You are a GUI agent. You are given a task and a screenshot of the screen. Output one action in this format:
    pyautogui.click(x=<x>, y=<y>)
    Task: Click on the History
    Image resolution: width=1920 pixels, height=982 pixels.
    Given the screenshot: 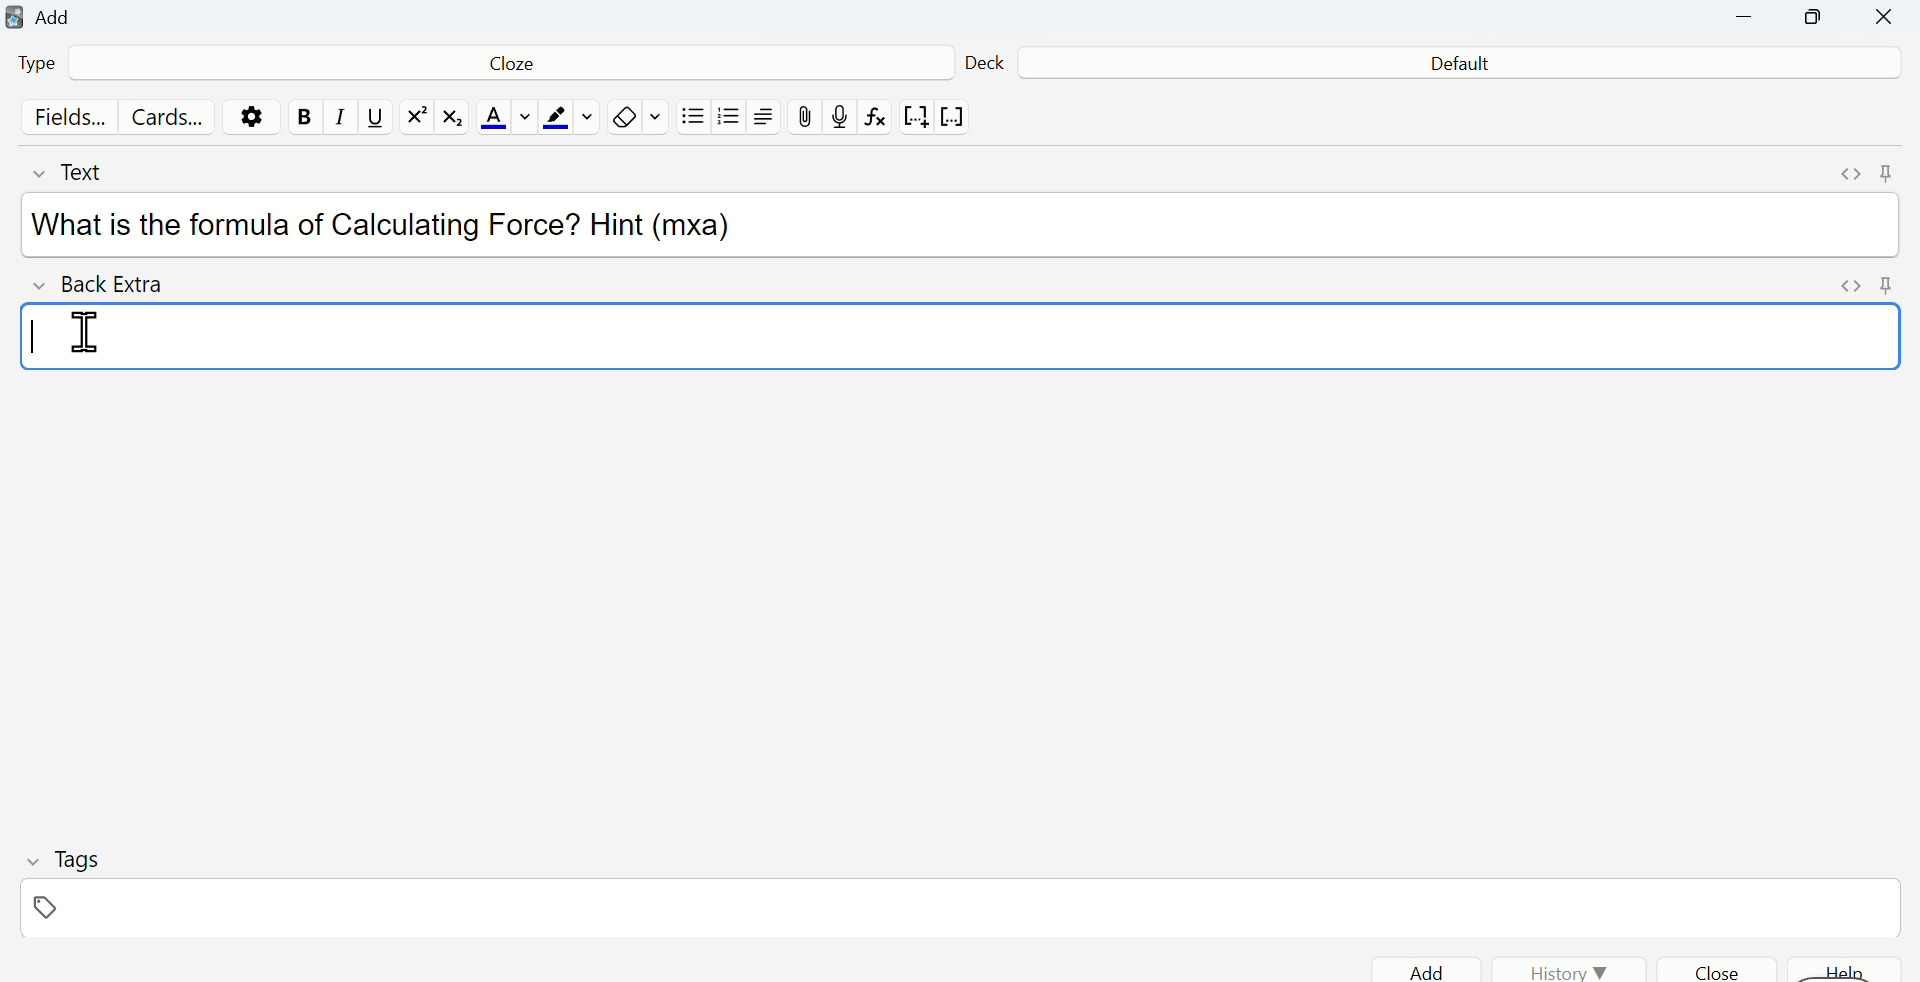 What is the action you would take?
    pyautogui.click(x=1570, y=970)
    